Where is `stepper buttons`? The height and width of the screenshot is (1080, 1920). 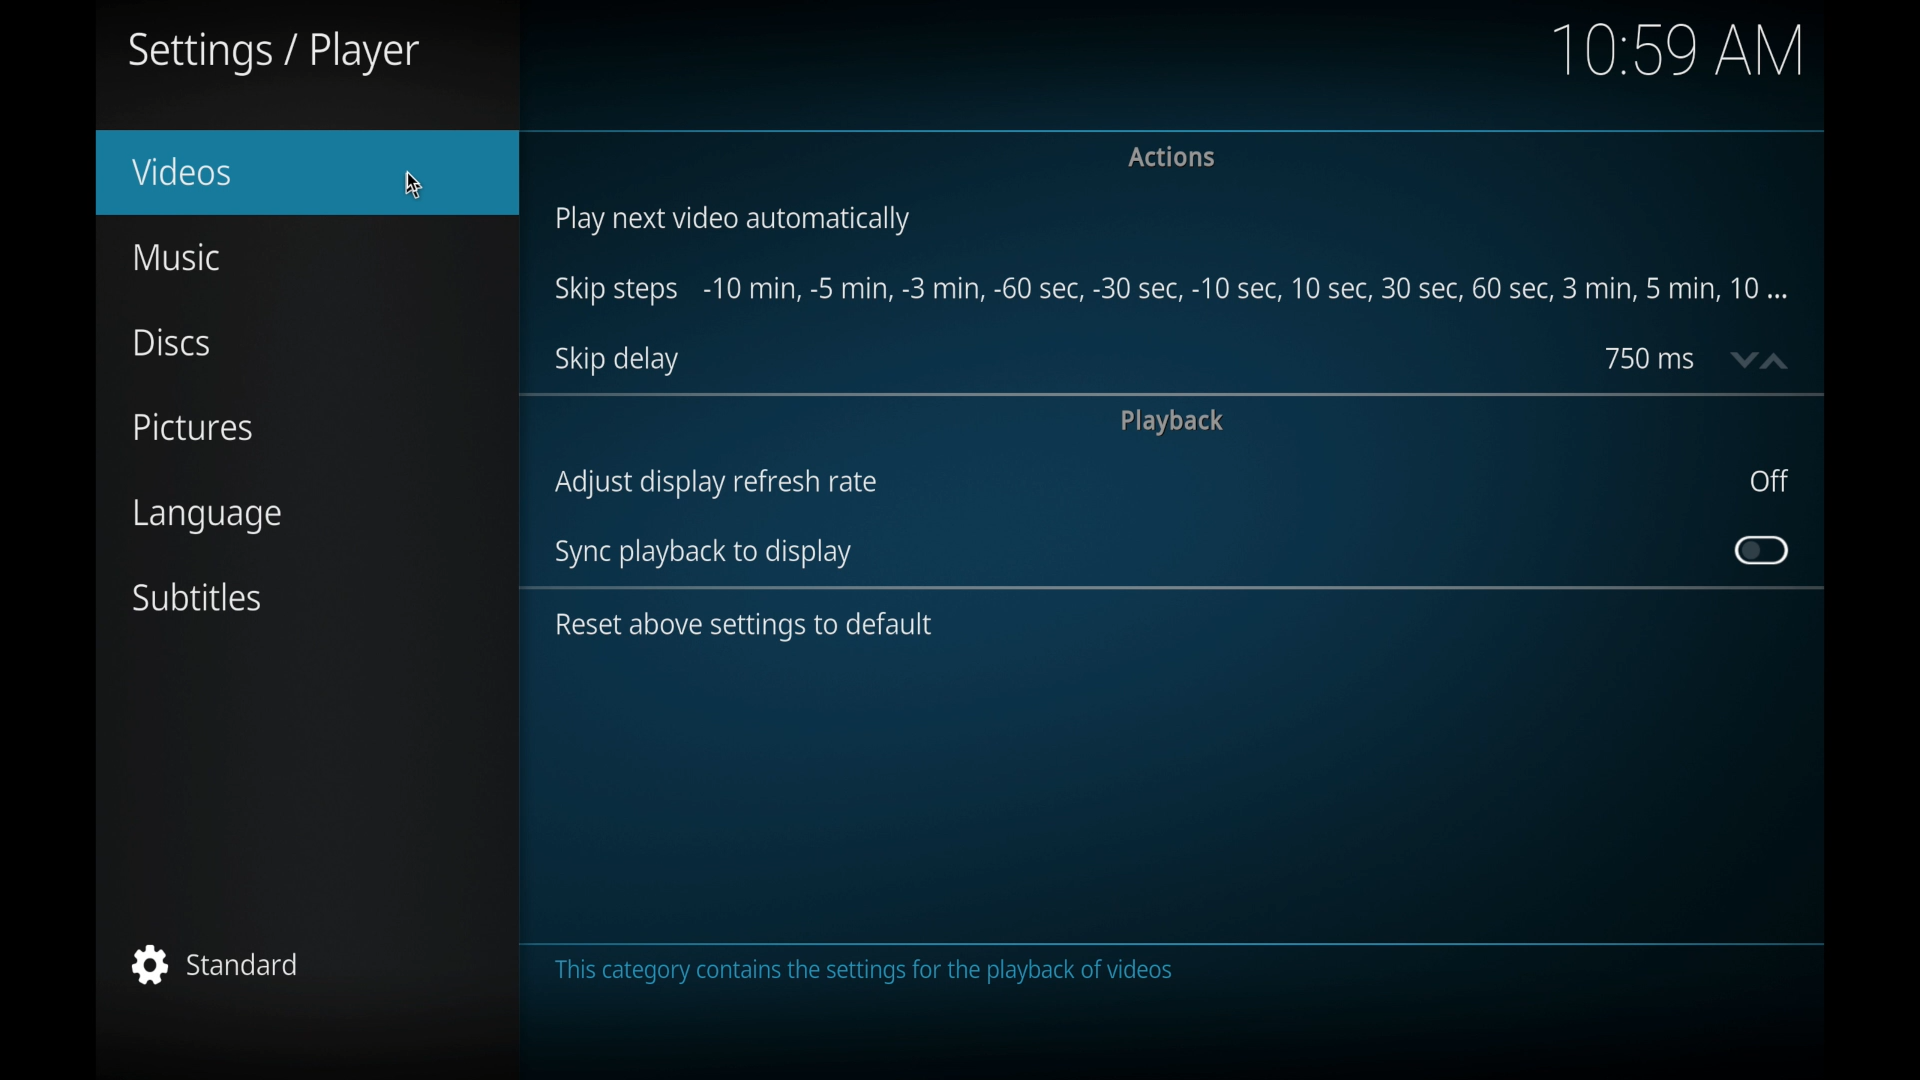
stepper buttons is located at coordinates (1762, 359).